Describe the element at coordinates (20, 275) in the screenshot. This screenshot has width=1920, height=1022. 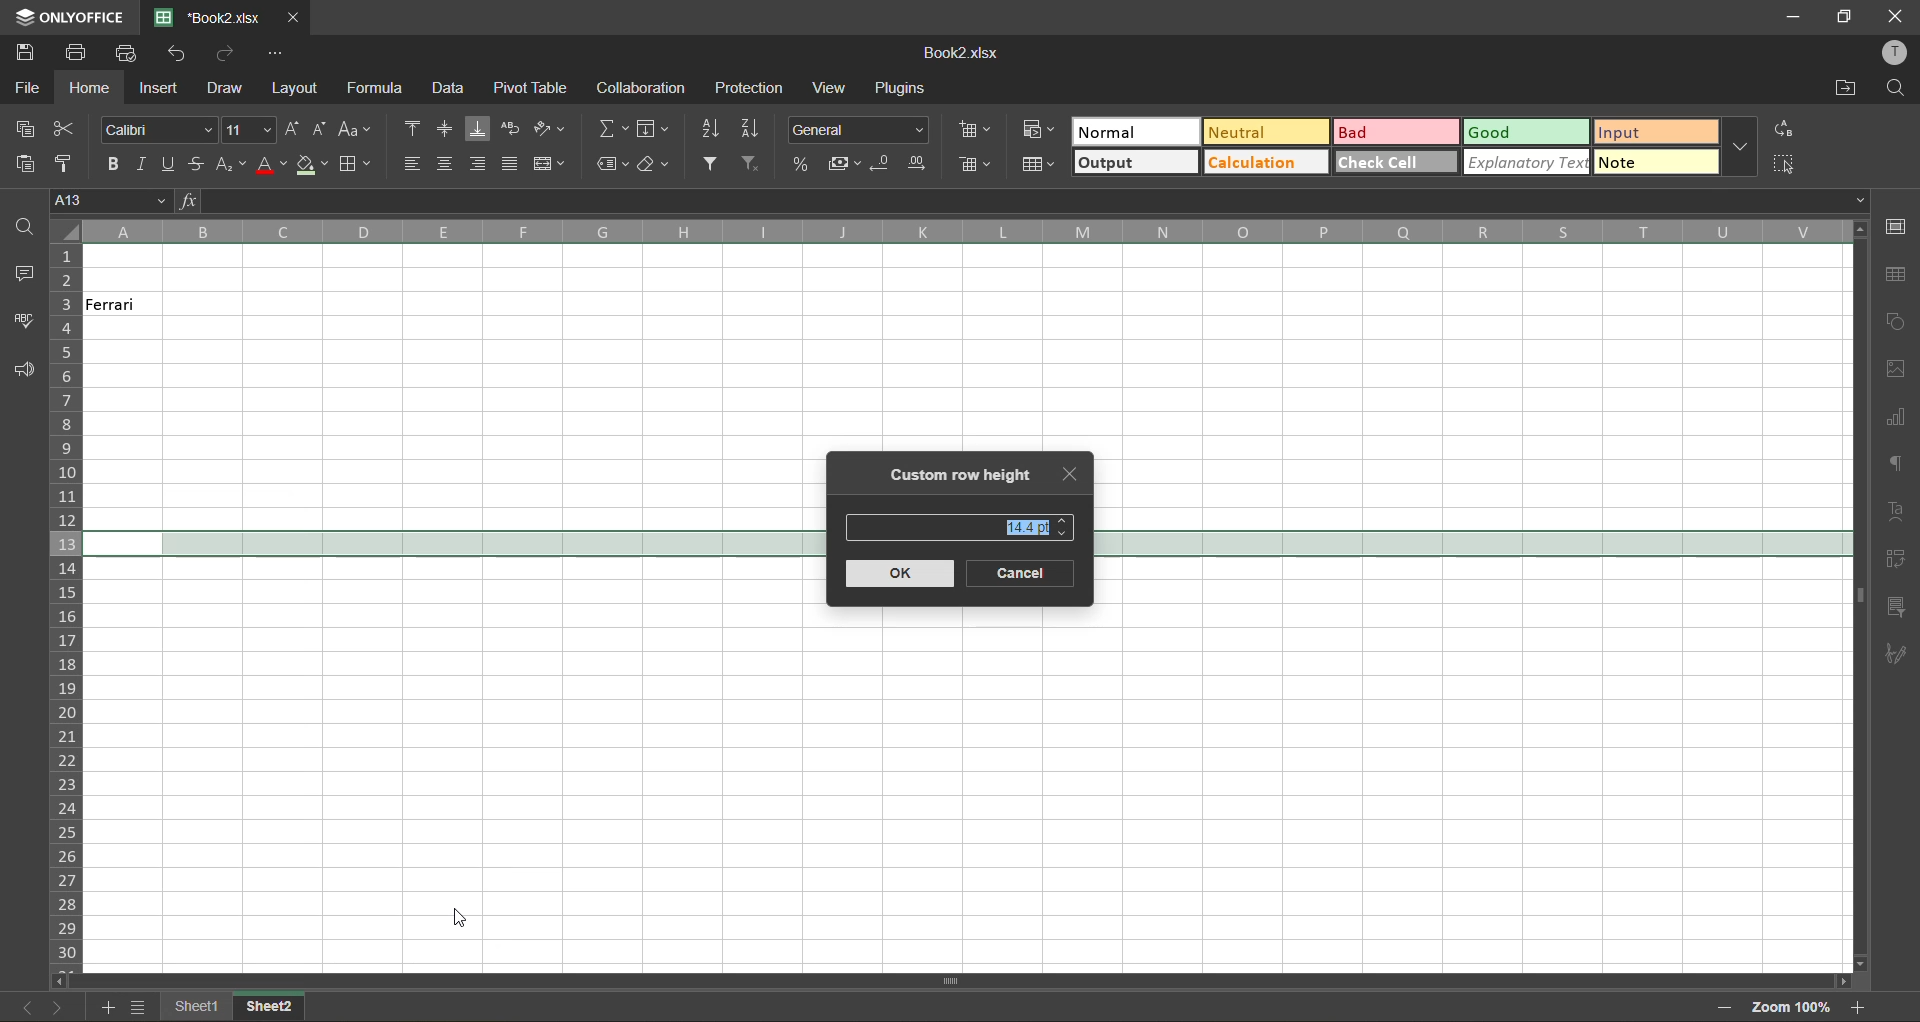
I see `comments` at that location.